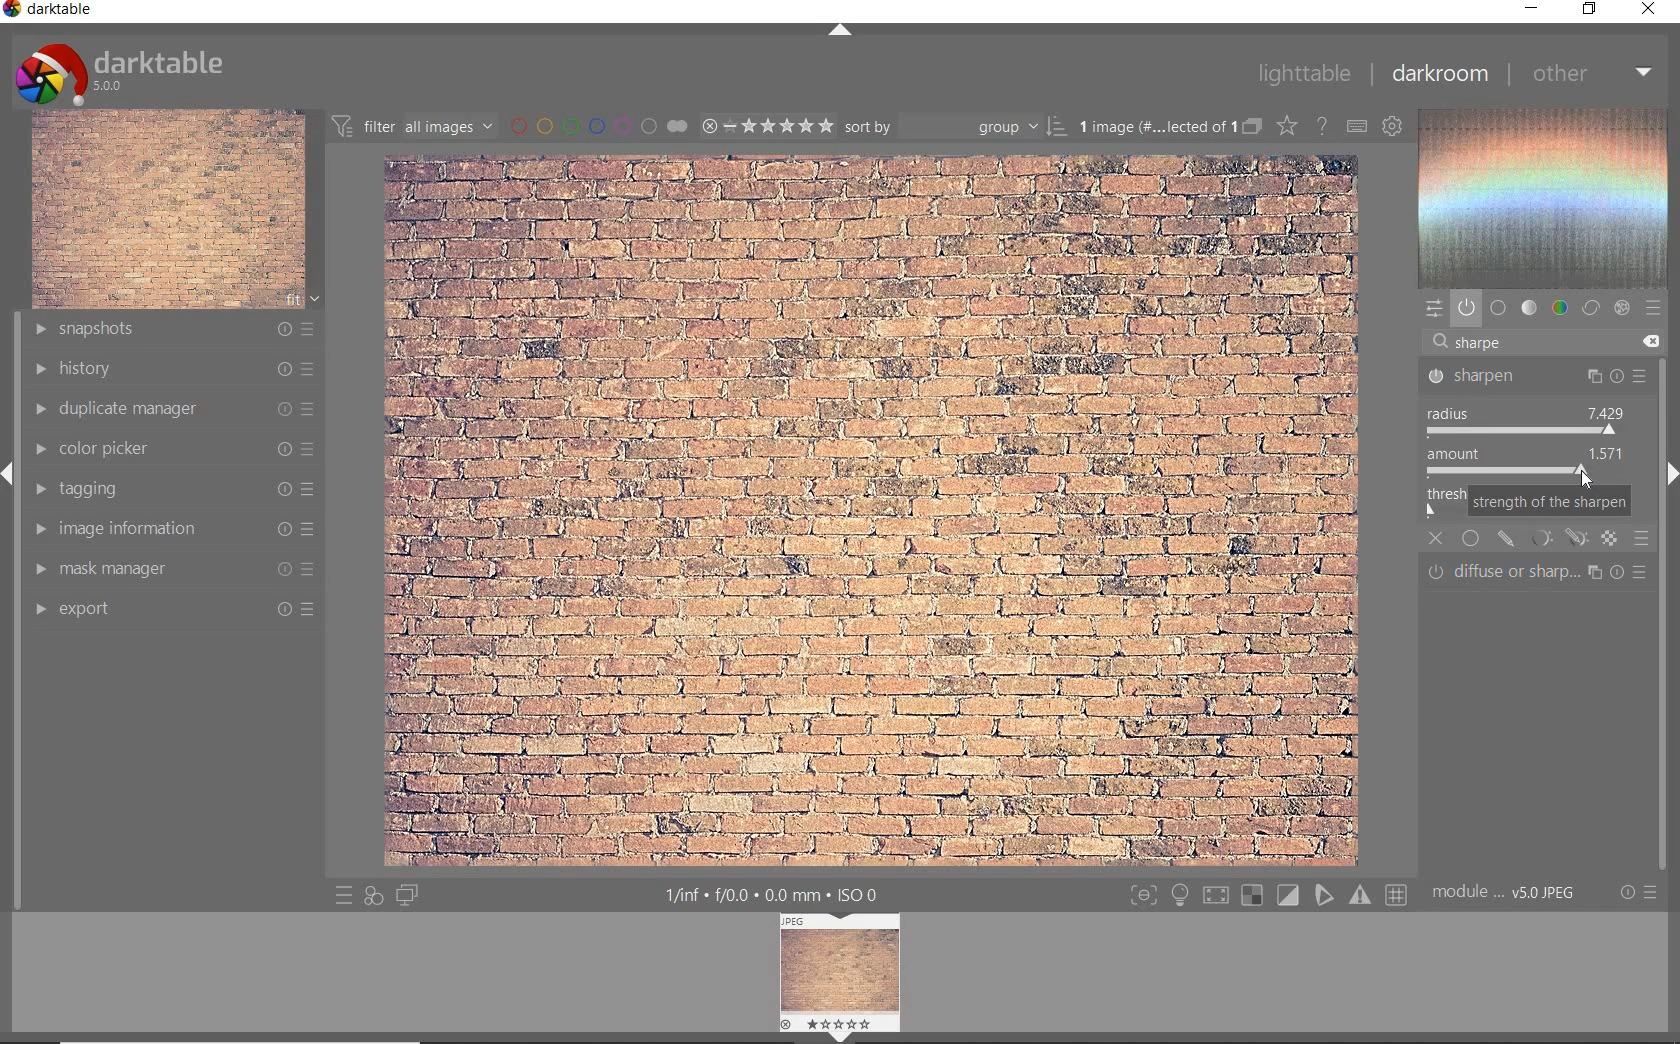 The height and width of the screenshot is (1044, 1680). What do you see at coordinates (1355, 128) in the screenshot?
I see `define keyboard shortcut` at bounding box center [1355, 128].